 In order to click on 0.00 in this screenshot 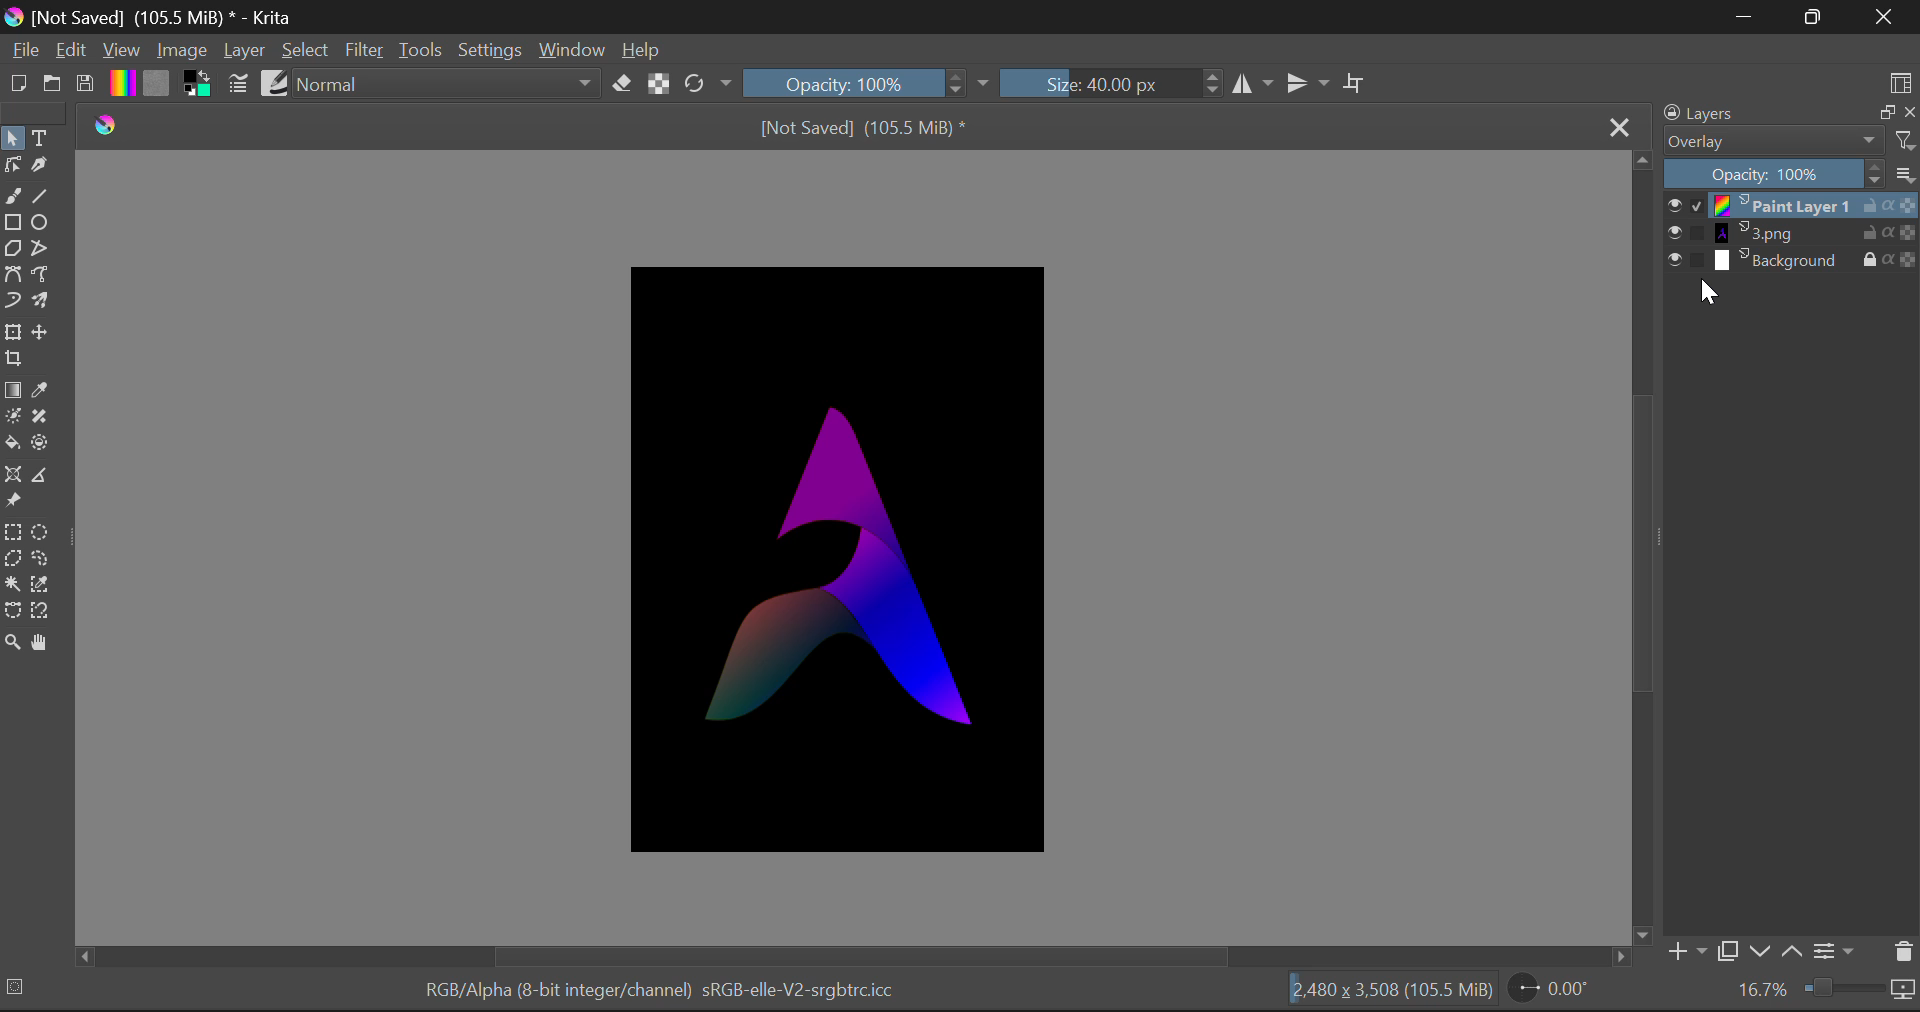, I will do `click(1566, 990)`.